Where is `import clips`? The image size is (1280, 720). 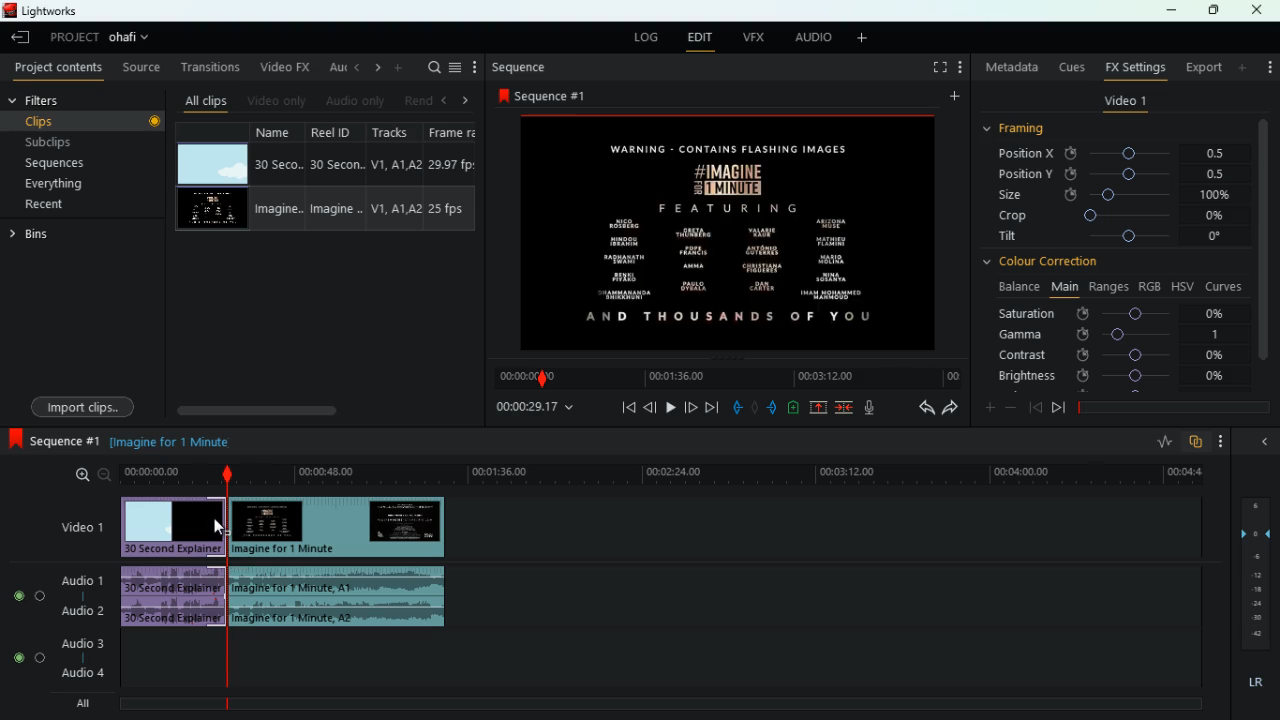
import clips is located at coordinates (86, 405).